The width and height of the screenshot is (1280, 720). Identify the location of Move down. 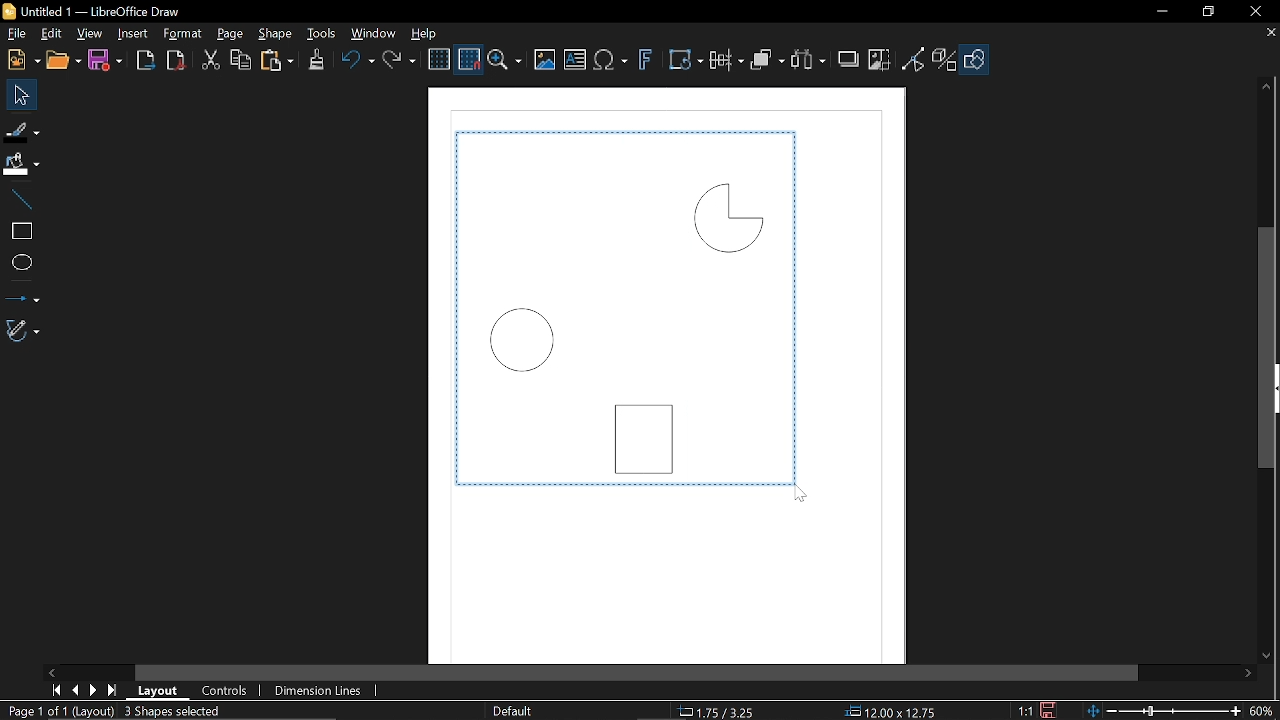
(1266, 658).